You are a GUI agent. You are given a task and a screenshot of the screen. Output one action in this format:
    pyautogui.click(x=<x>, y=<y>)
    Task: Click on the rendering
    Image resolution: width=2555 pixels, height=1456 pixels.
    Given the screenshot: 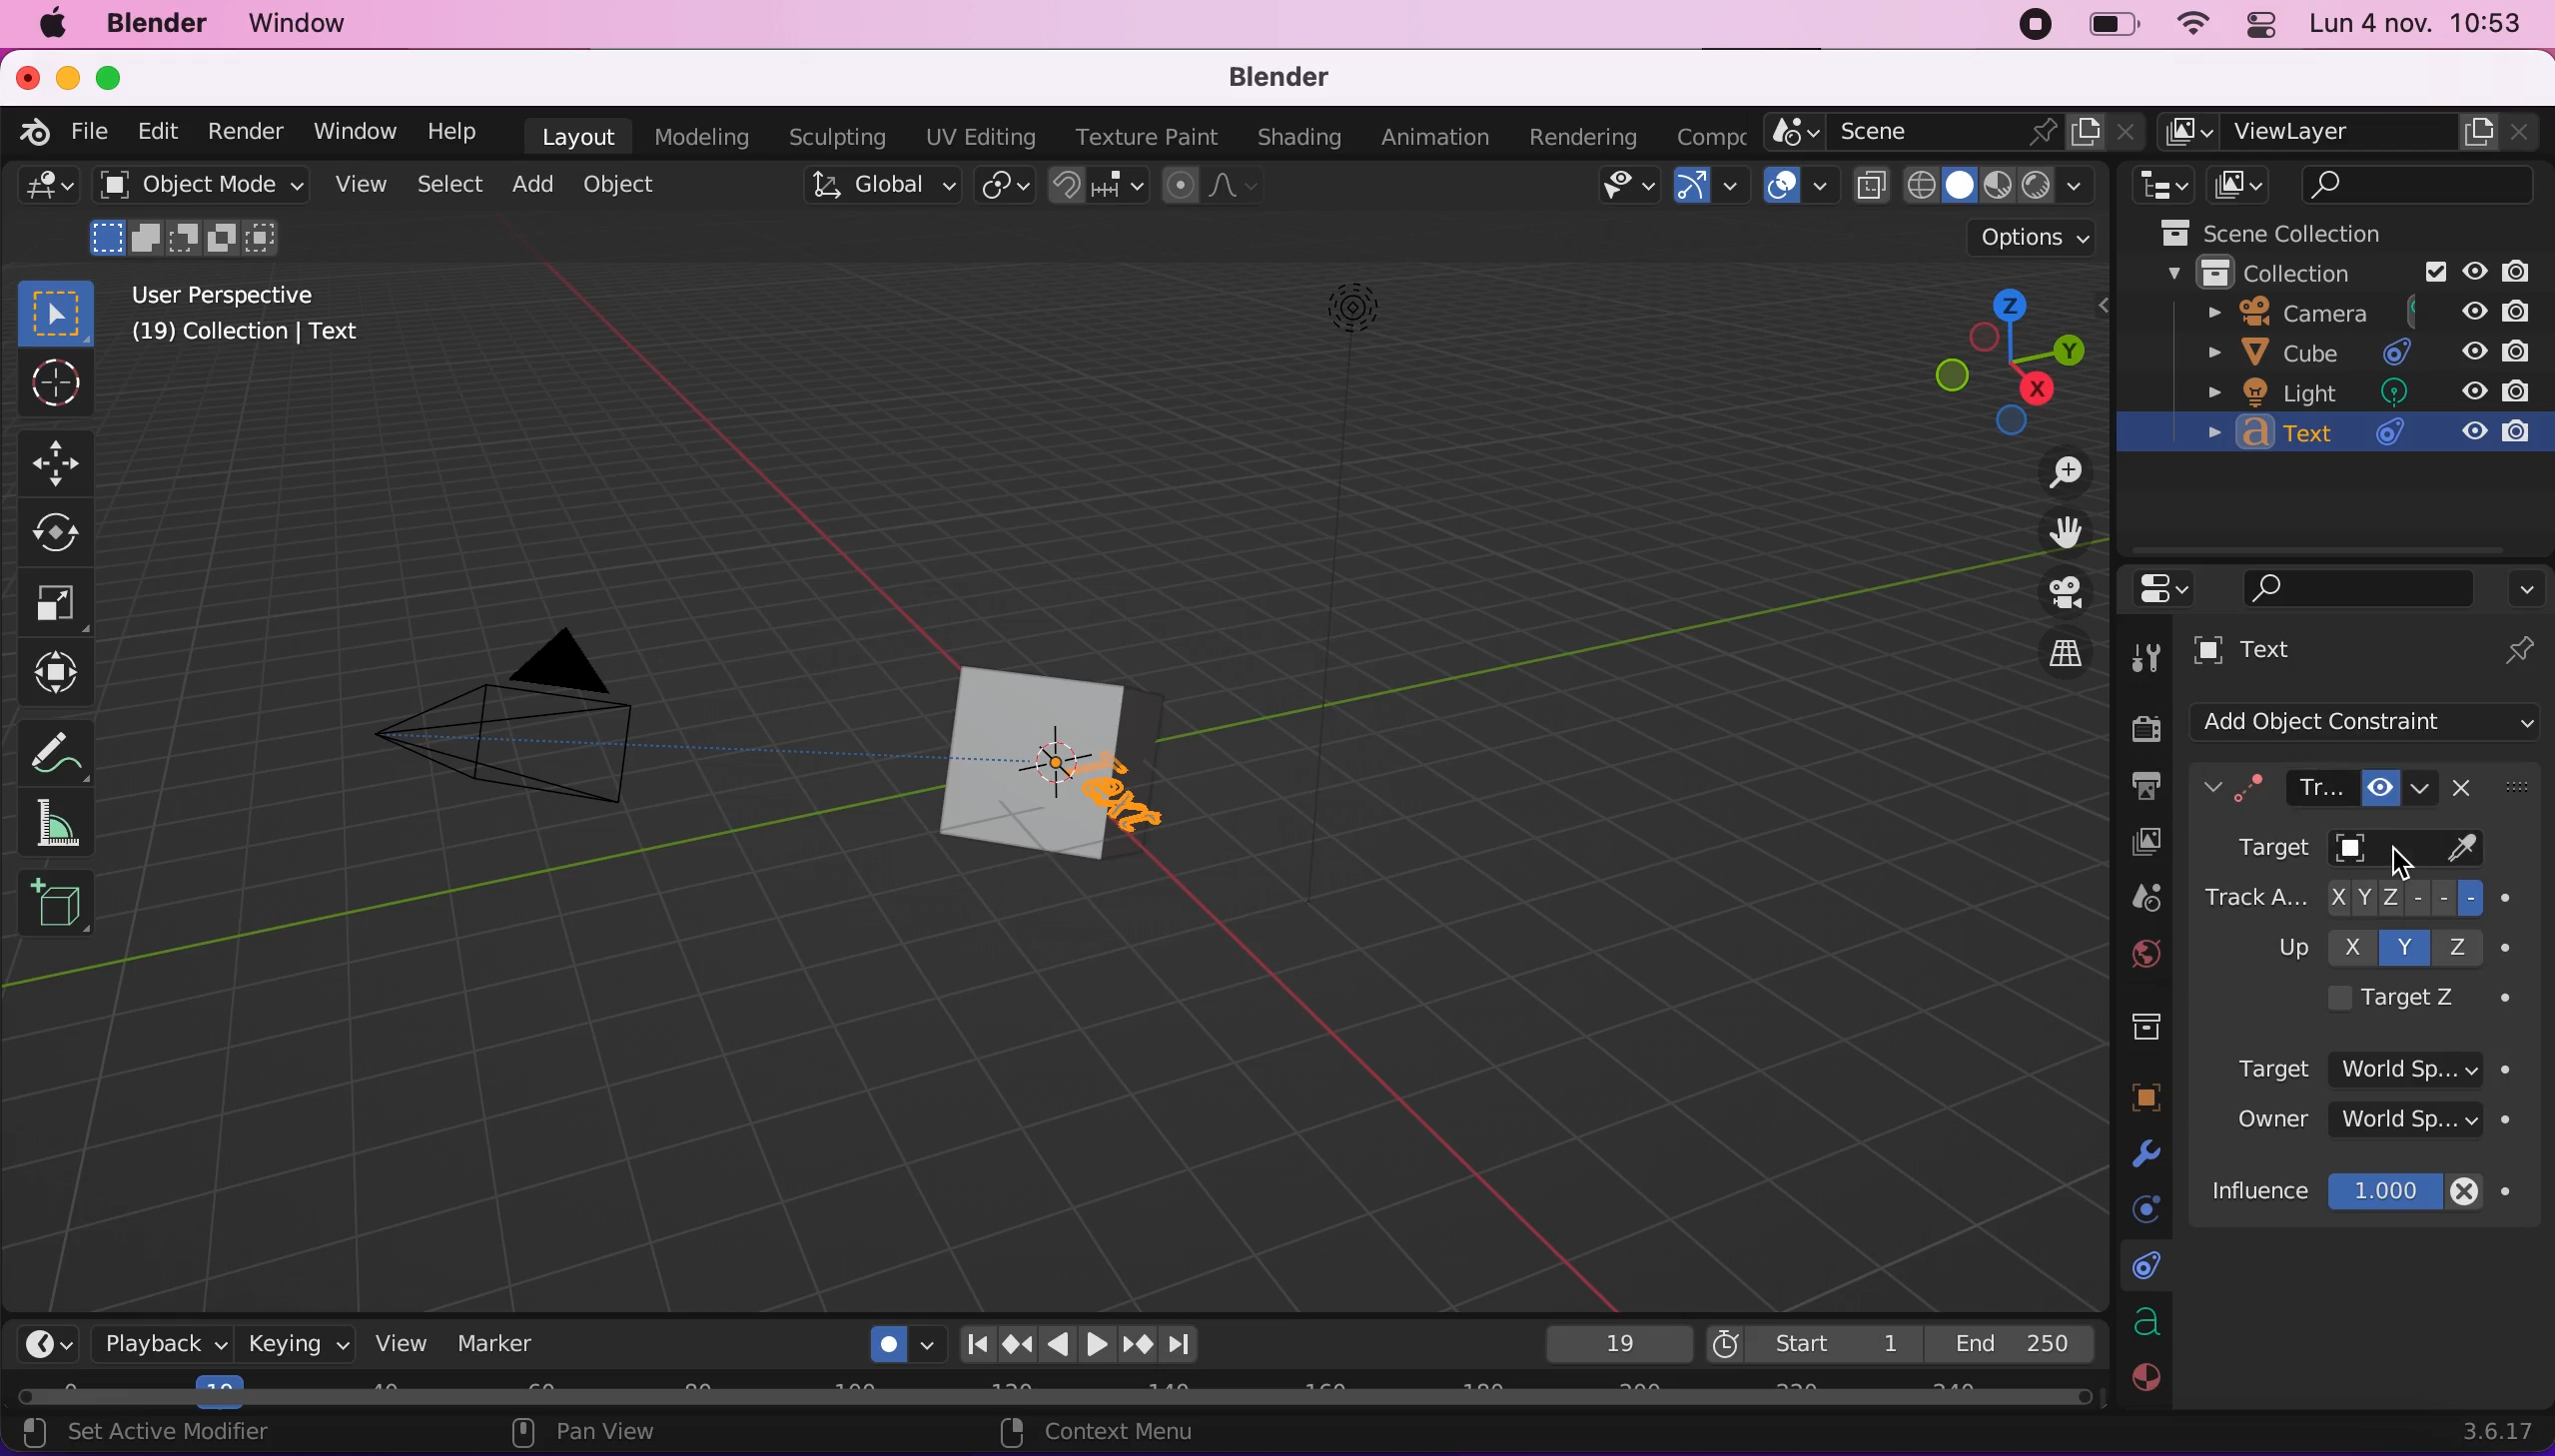 What is the action you would take?
    pyautogui.click(x=1586, y=136)
    